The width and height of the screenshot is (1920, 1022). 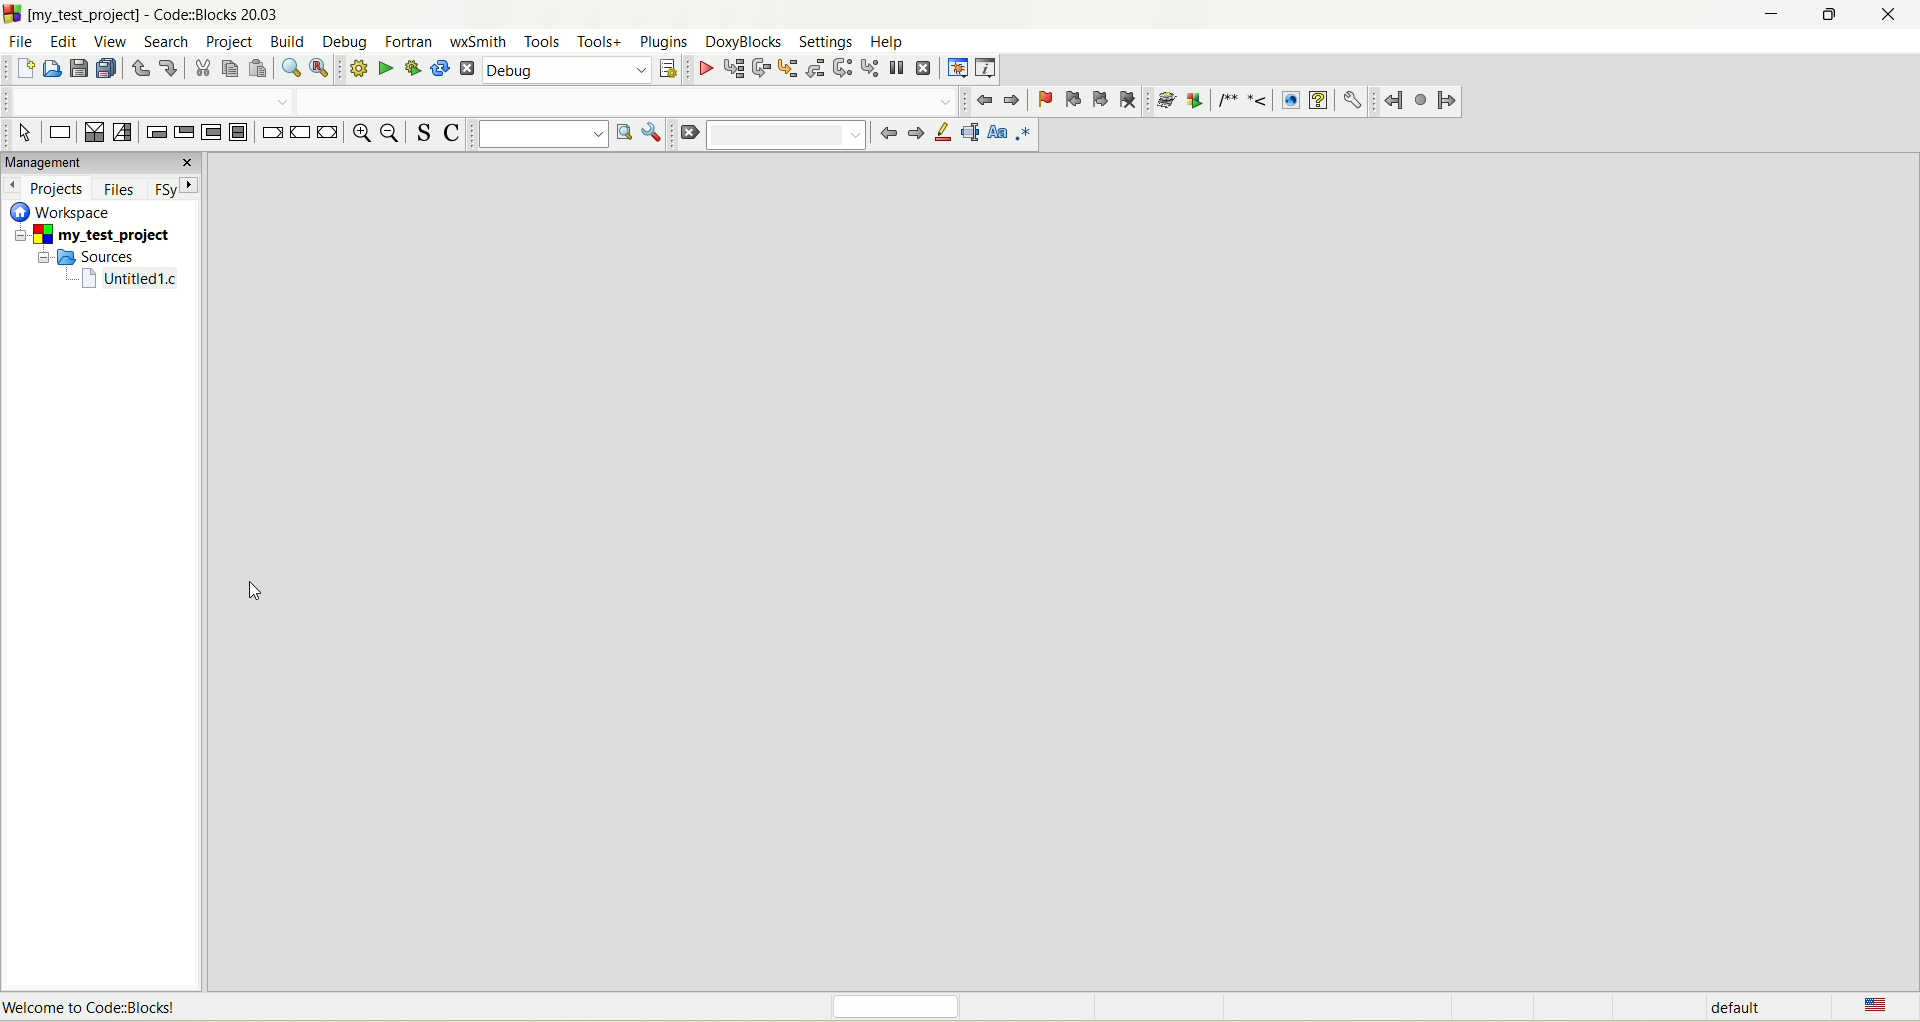 What do you see at coordinates (92, 134) in the screenshot?
I see `decision` at bounding box center [92, 134].